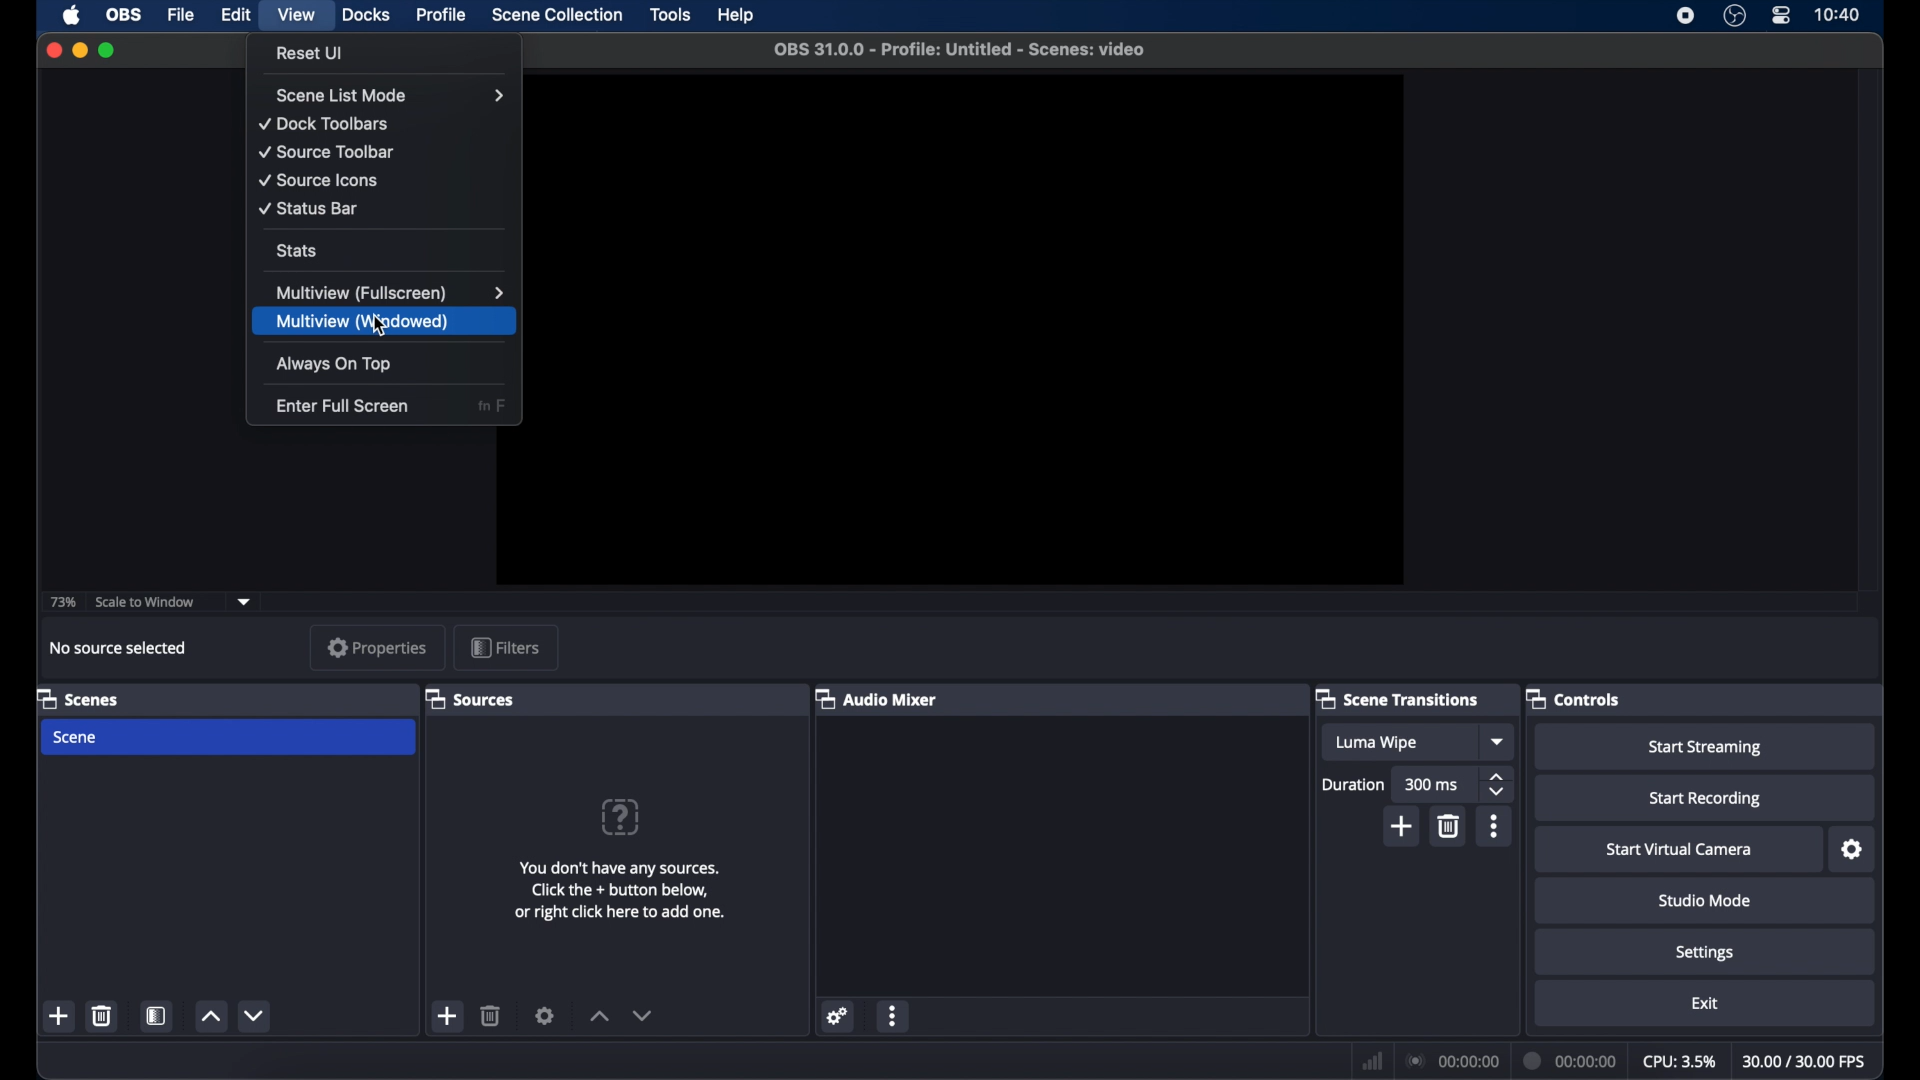 This screenshot has width=1920, height=1080. I want to click on settings, so click(545, 1016).